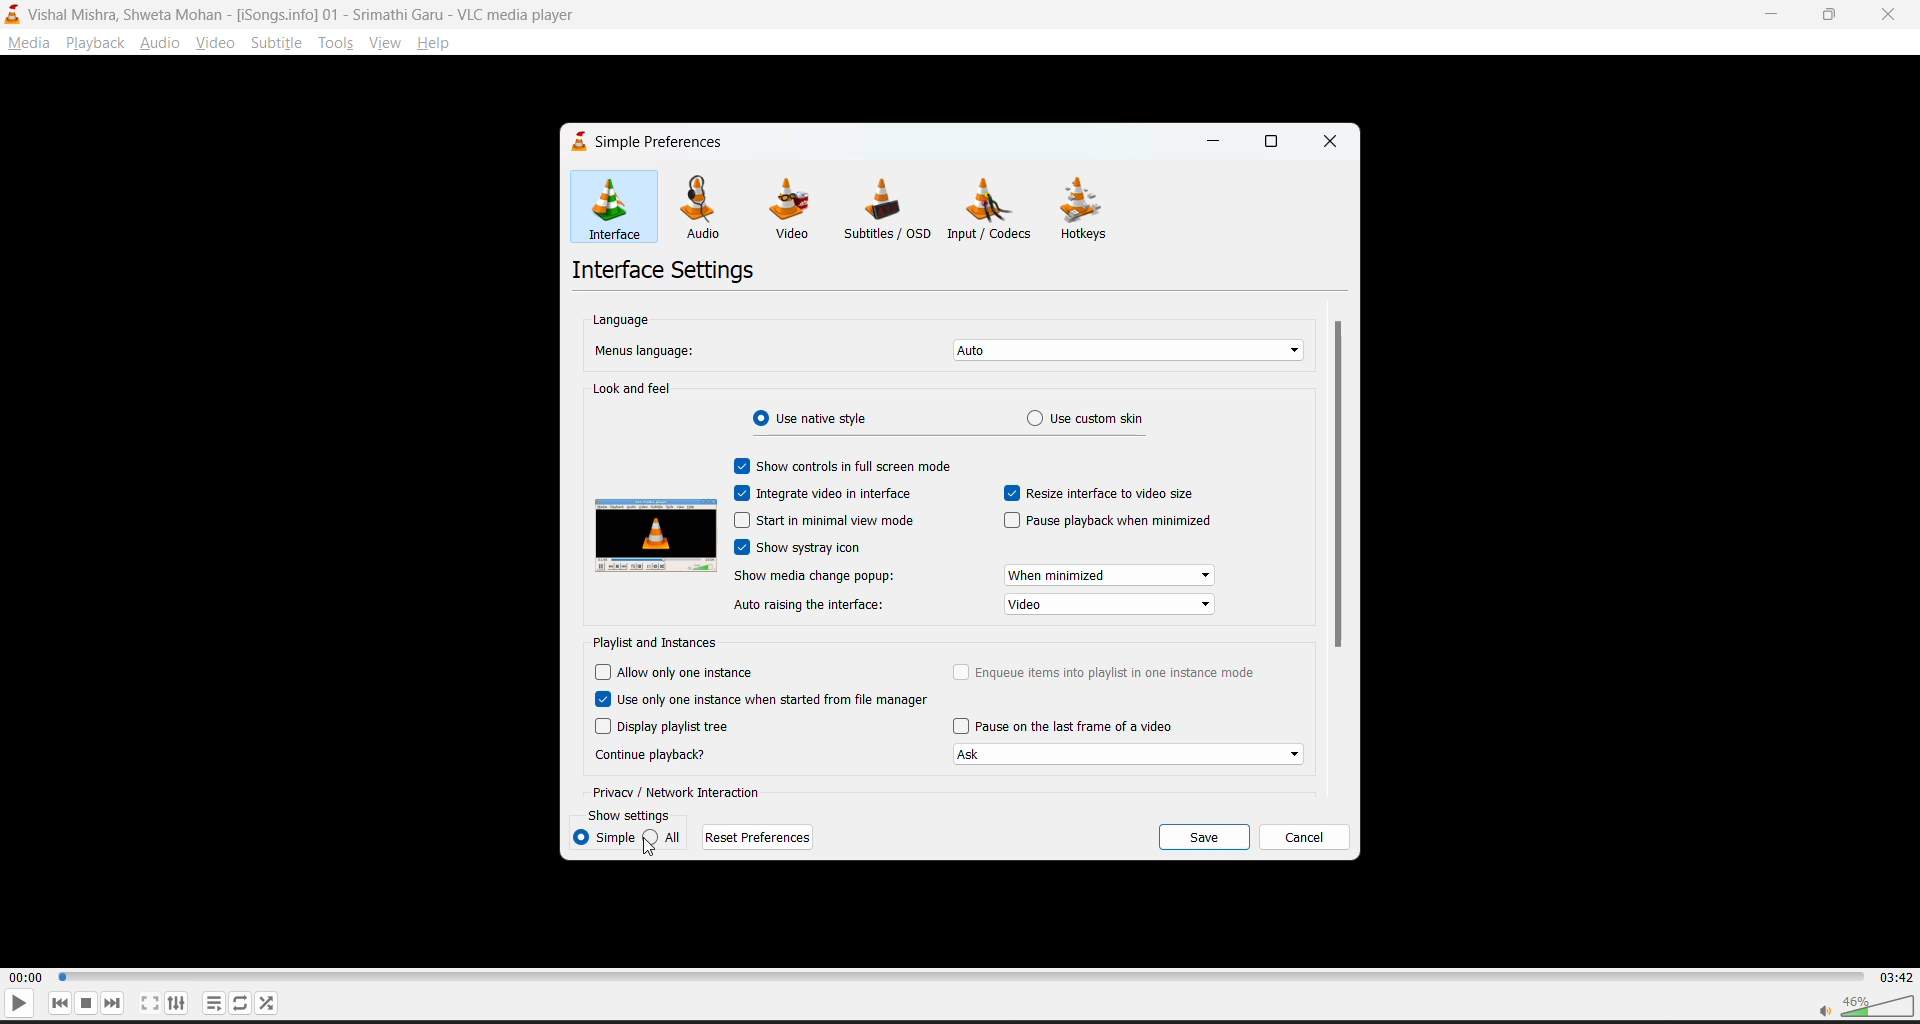 The height and width of the screenshot is (1024, 1920). I want to click on interface settings, so click(661, 272).